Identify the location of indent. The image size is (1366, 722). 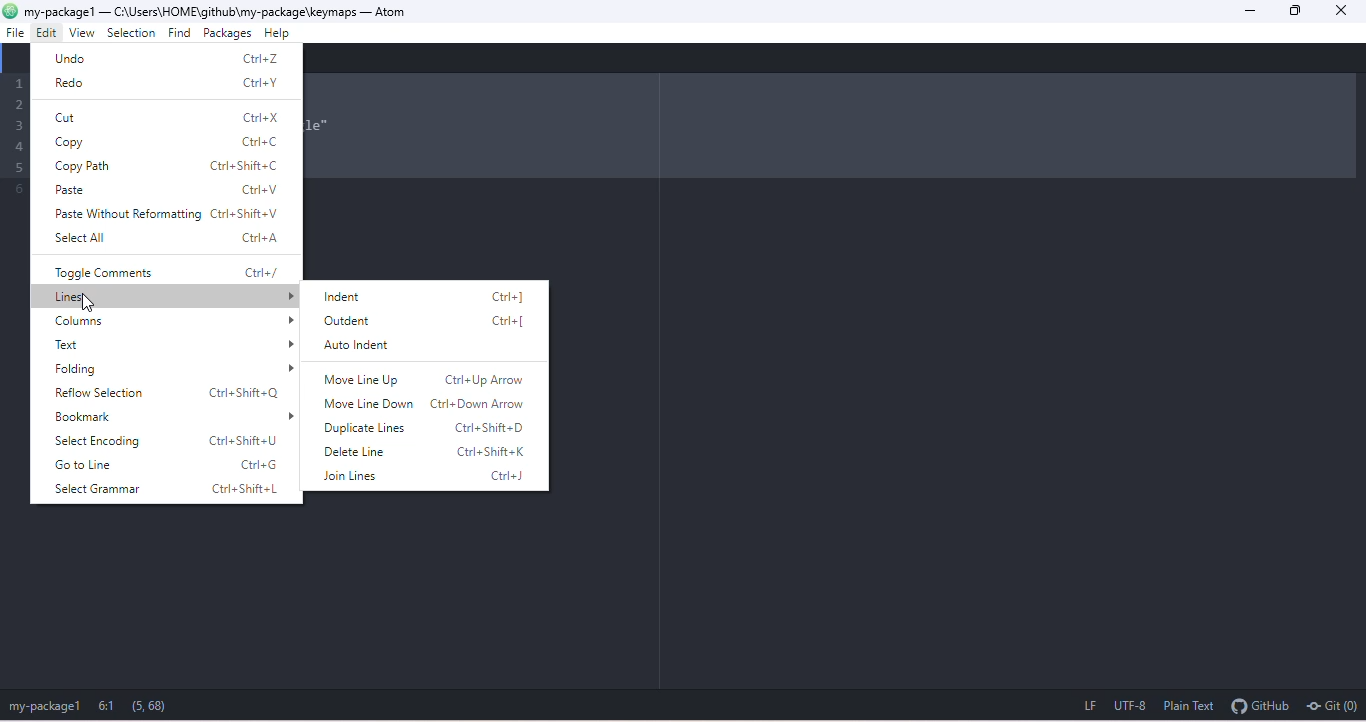
(428, 298).